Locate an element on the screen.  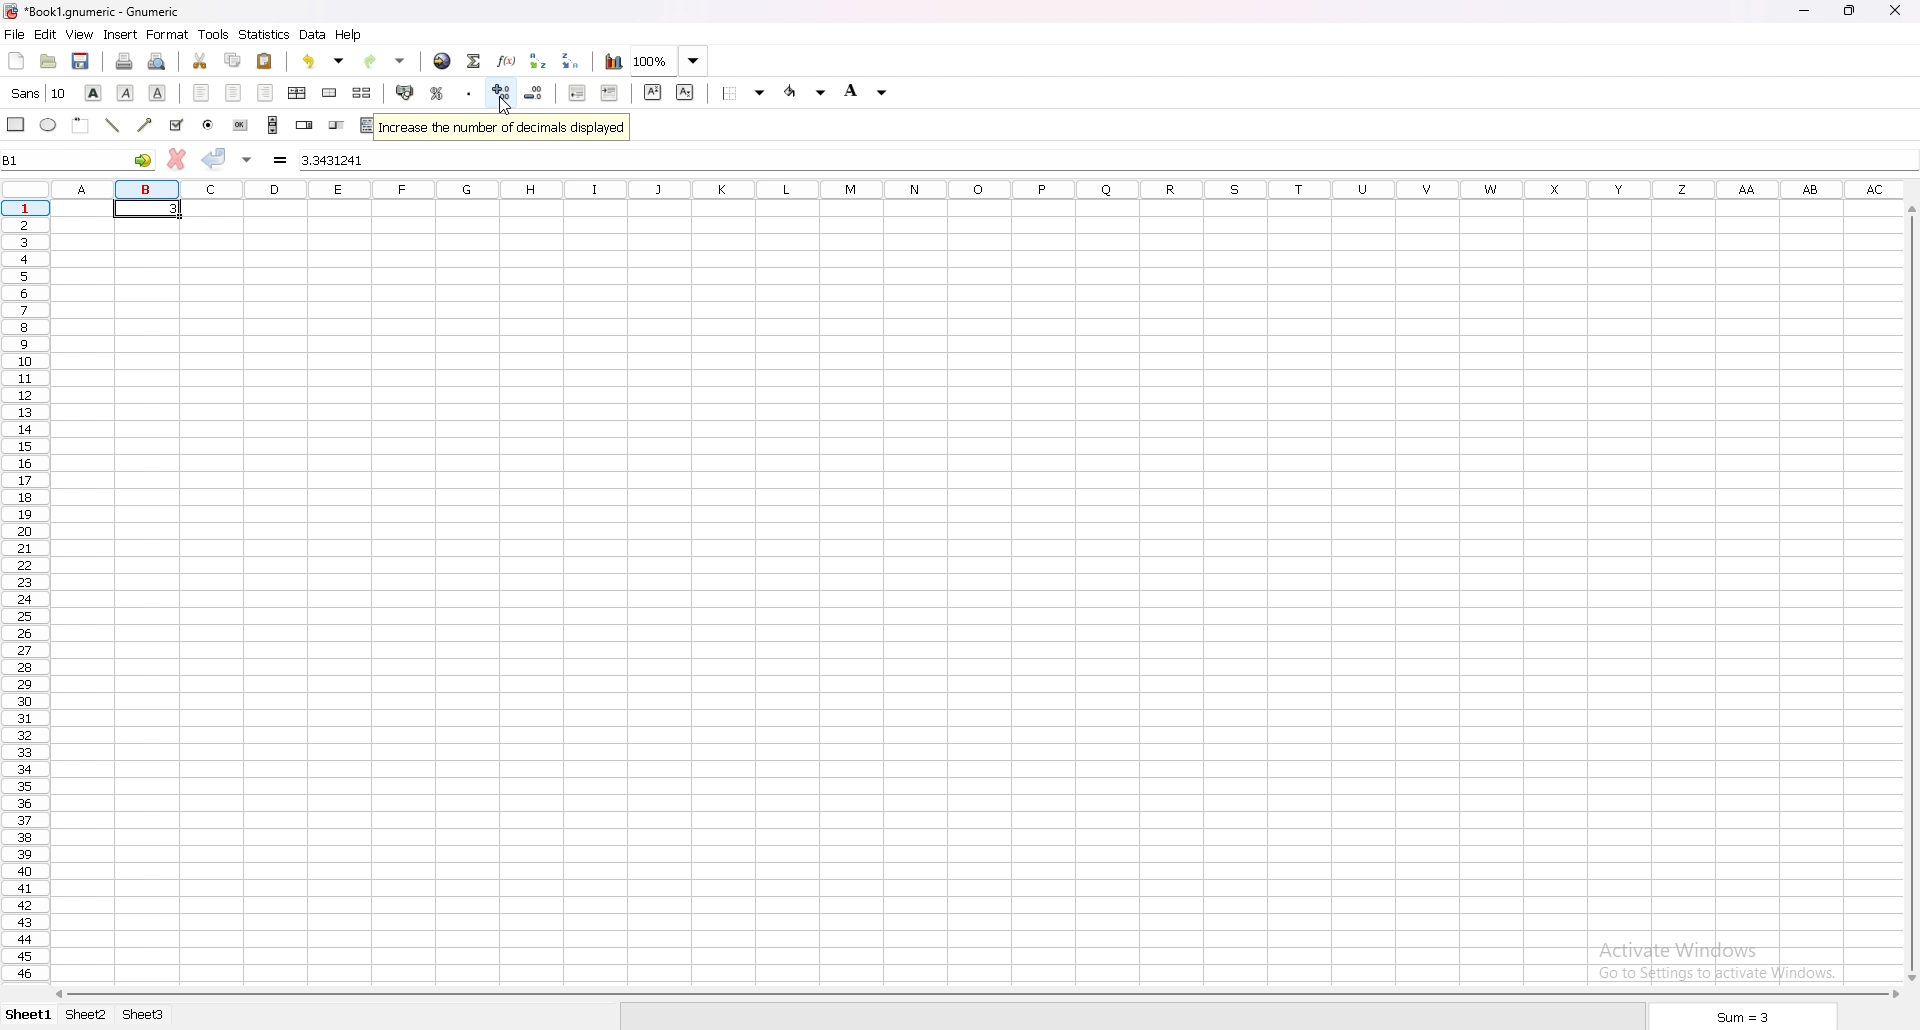
format is located at coordinates (168, 34).